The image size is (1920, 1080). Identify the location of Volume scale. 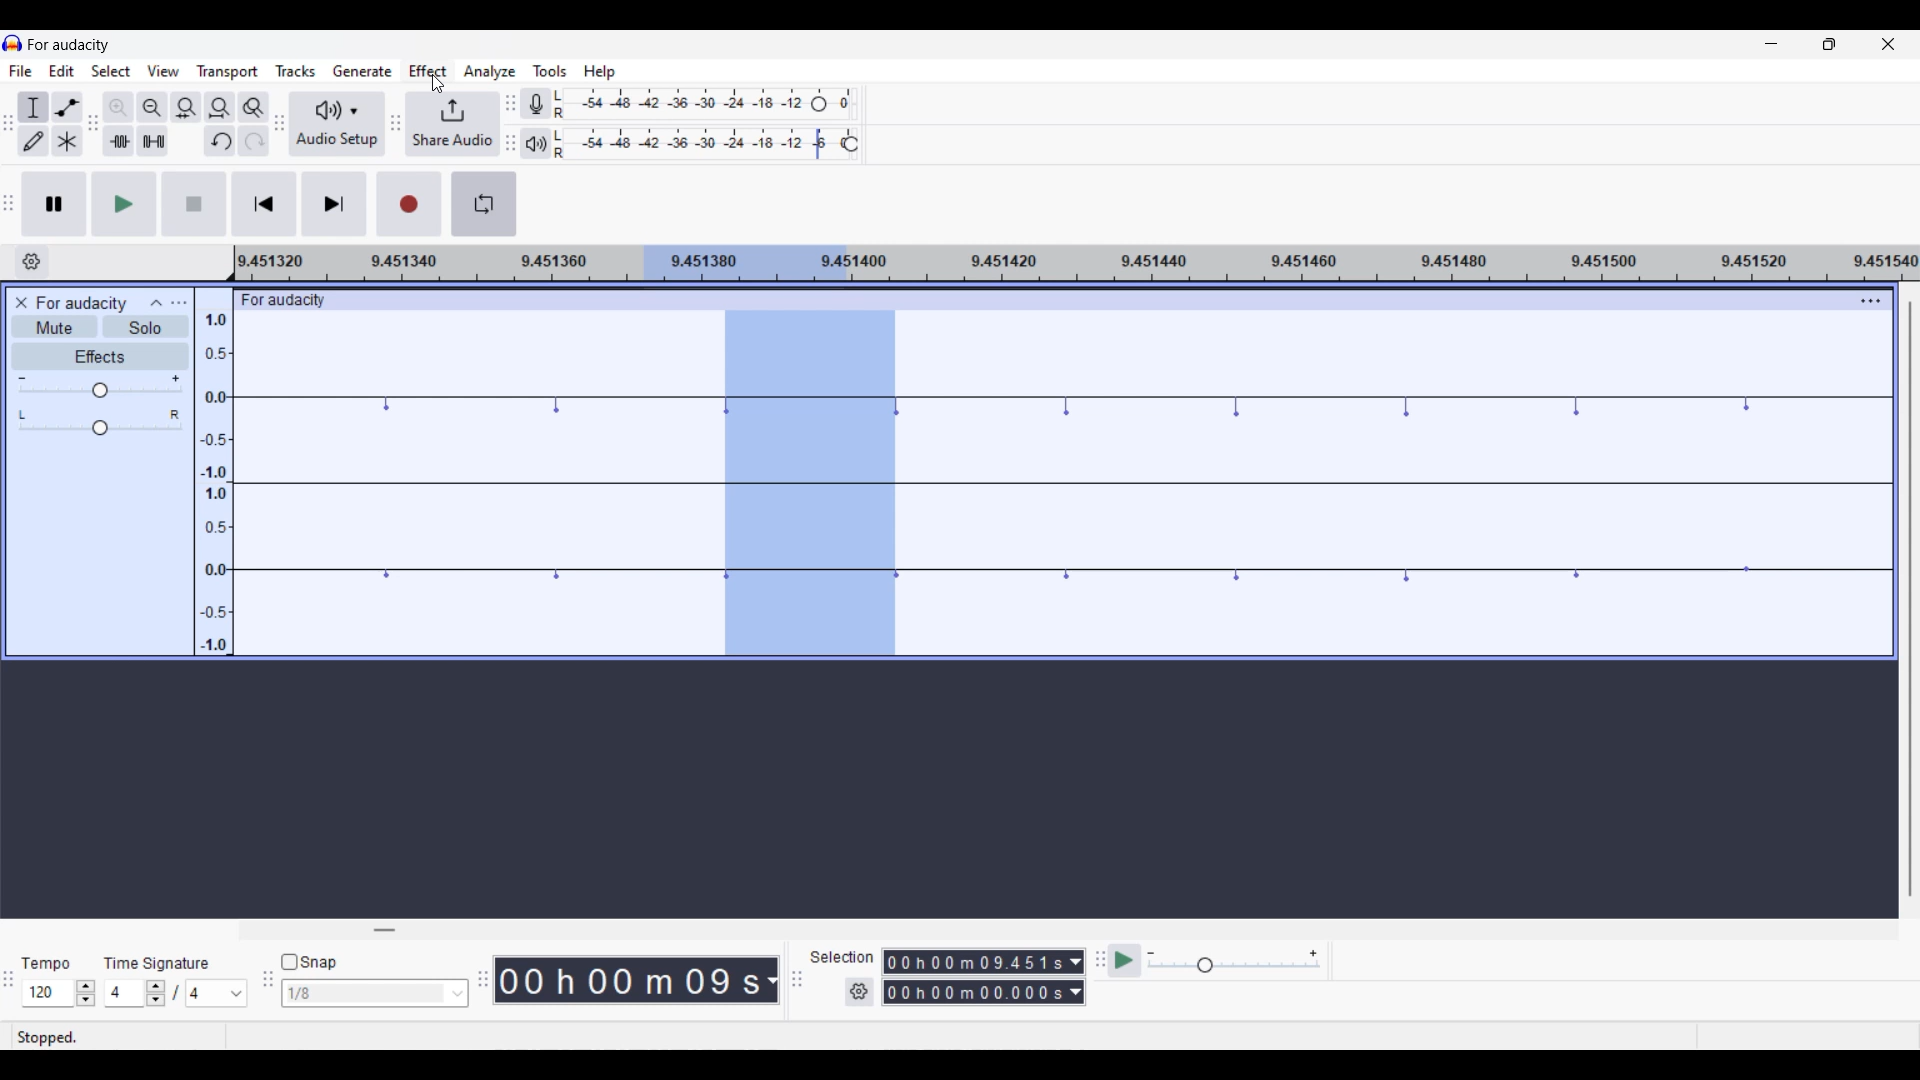
(100, 386).